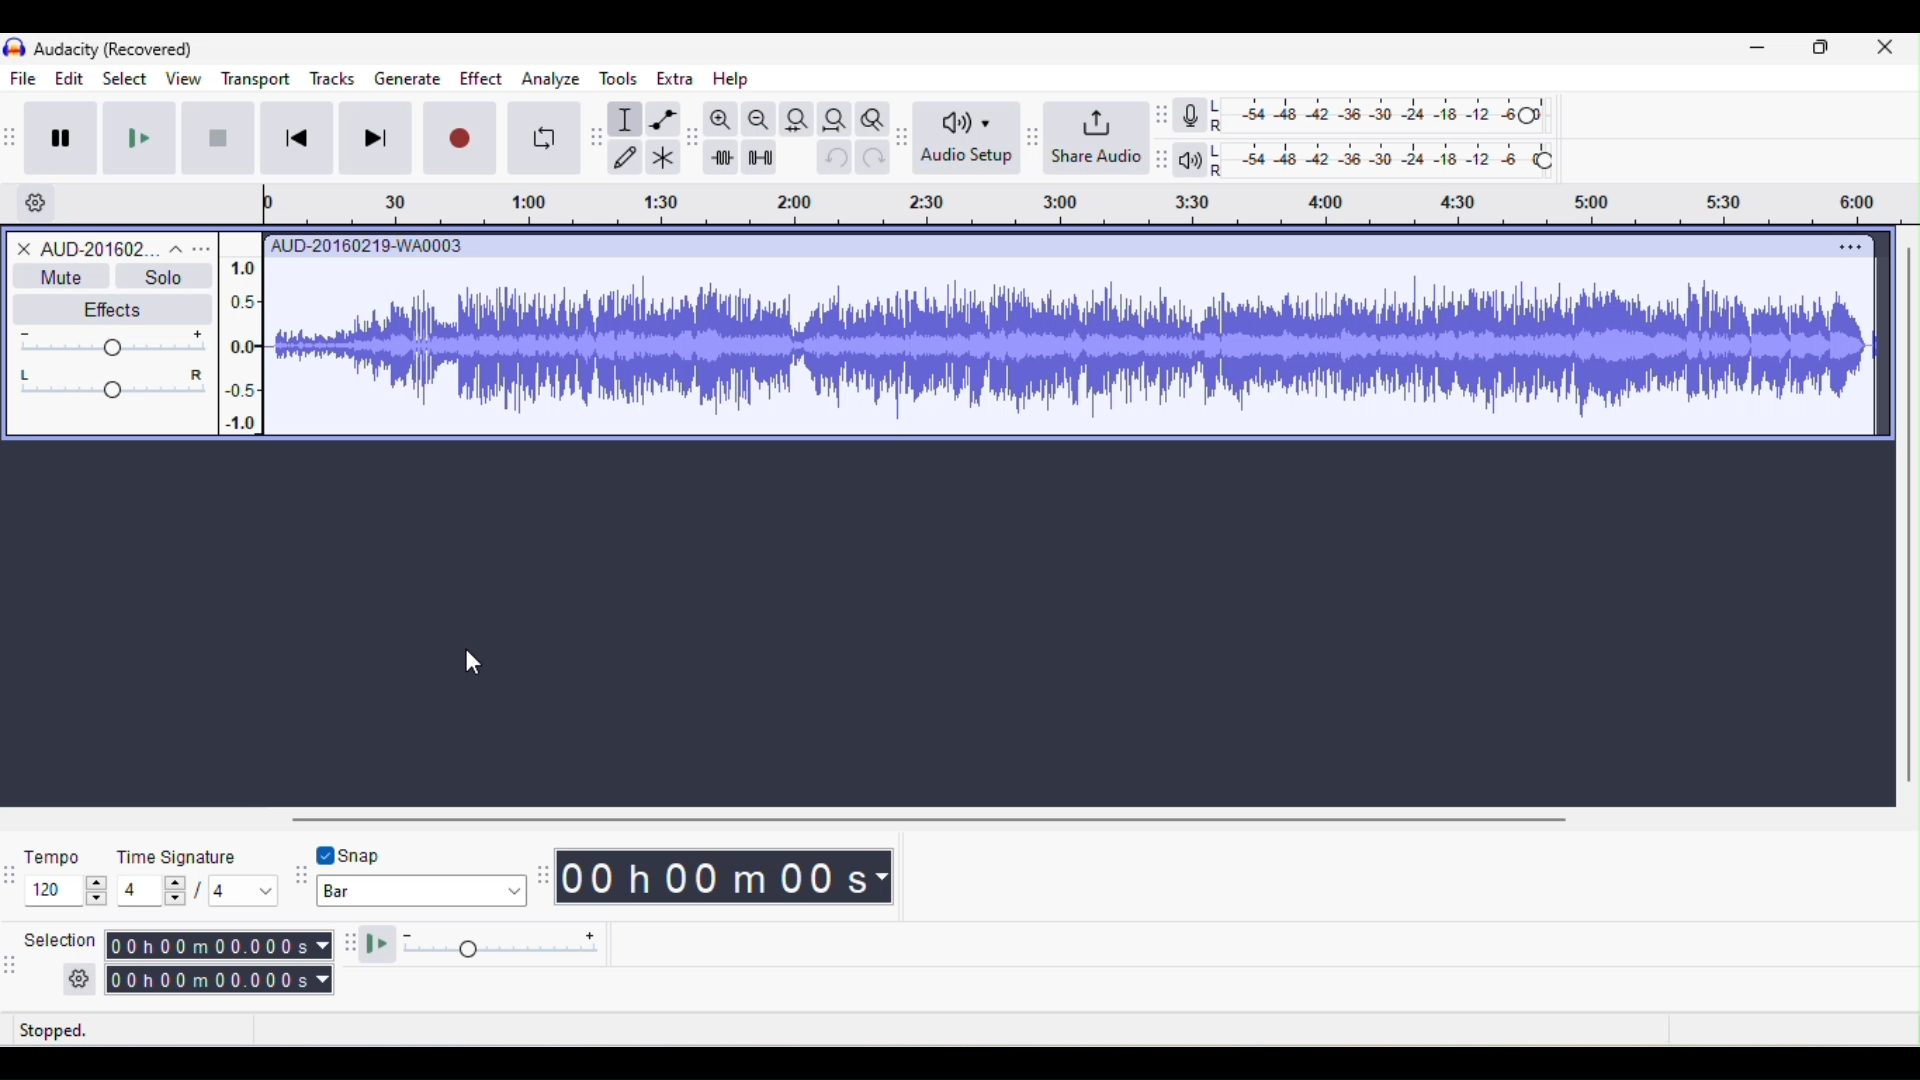  I want to click on audio setup, so click(970, 140).